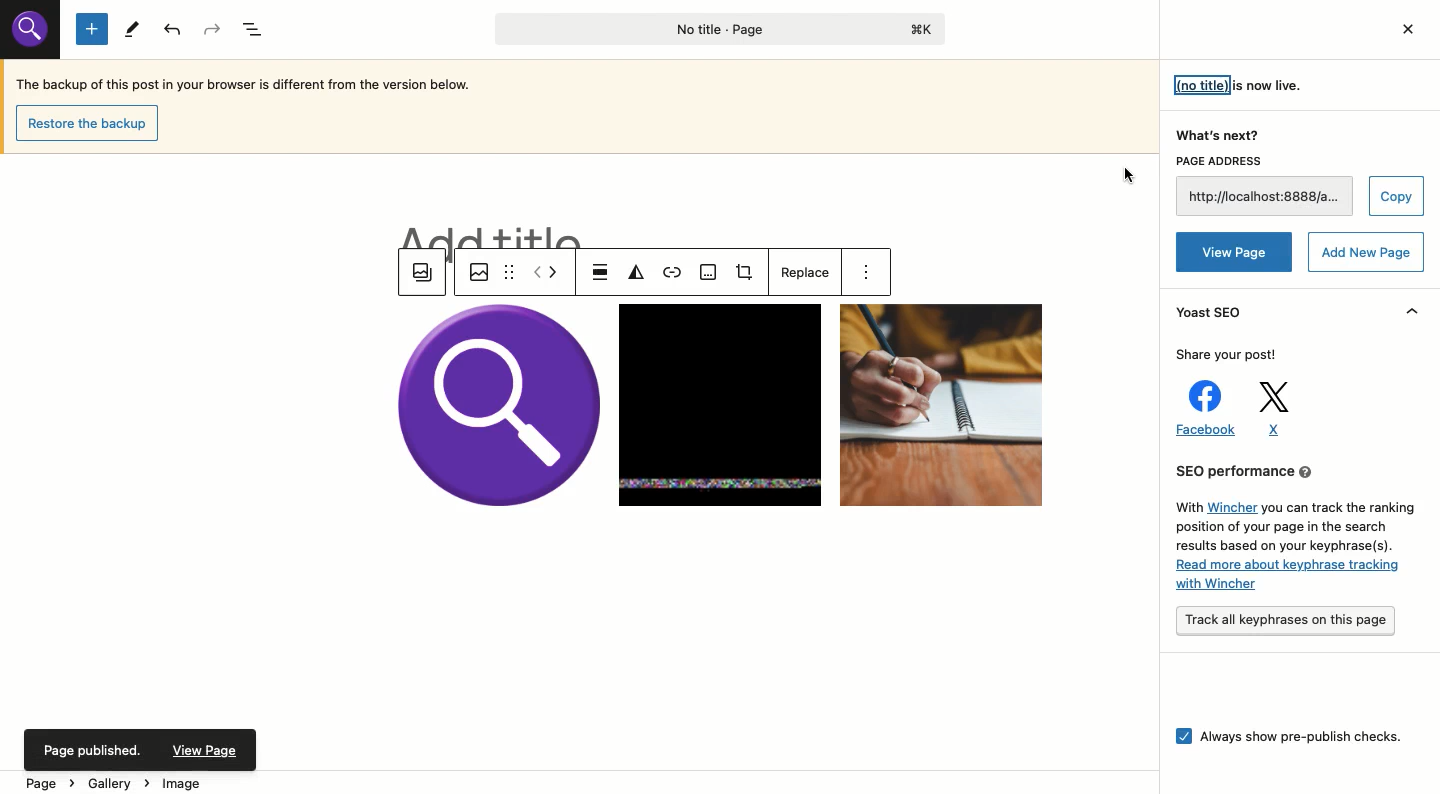 The width and height of the screenshot is (1440, 794). What do you see at coordinates (1294, 530) in the screenshot?
I see `SEO performance` at bounding box center [1294, 530].